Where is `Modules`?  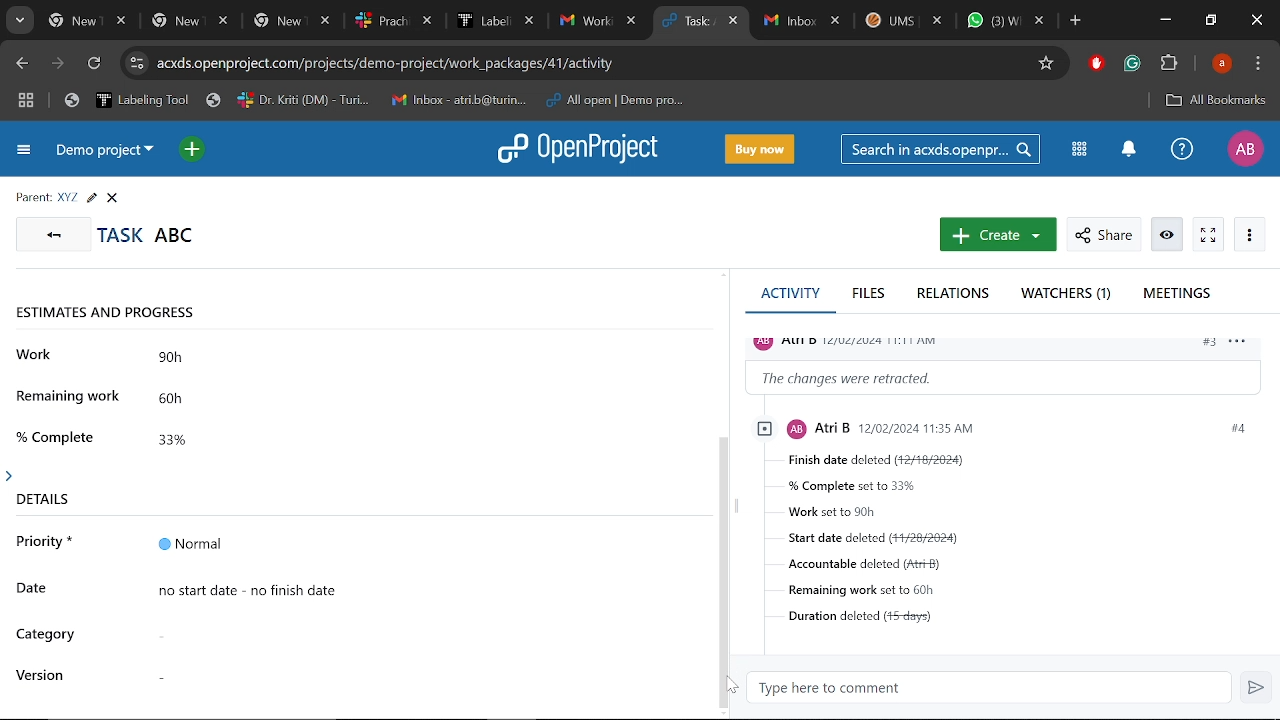
Modules is located at coordinates (1080, 151).